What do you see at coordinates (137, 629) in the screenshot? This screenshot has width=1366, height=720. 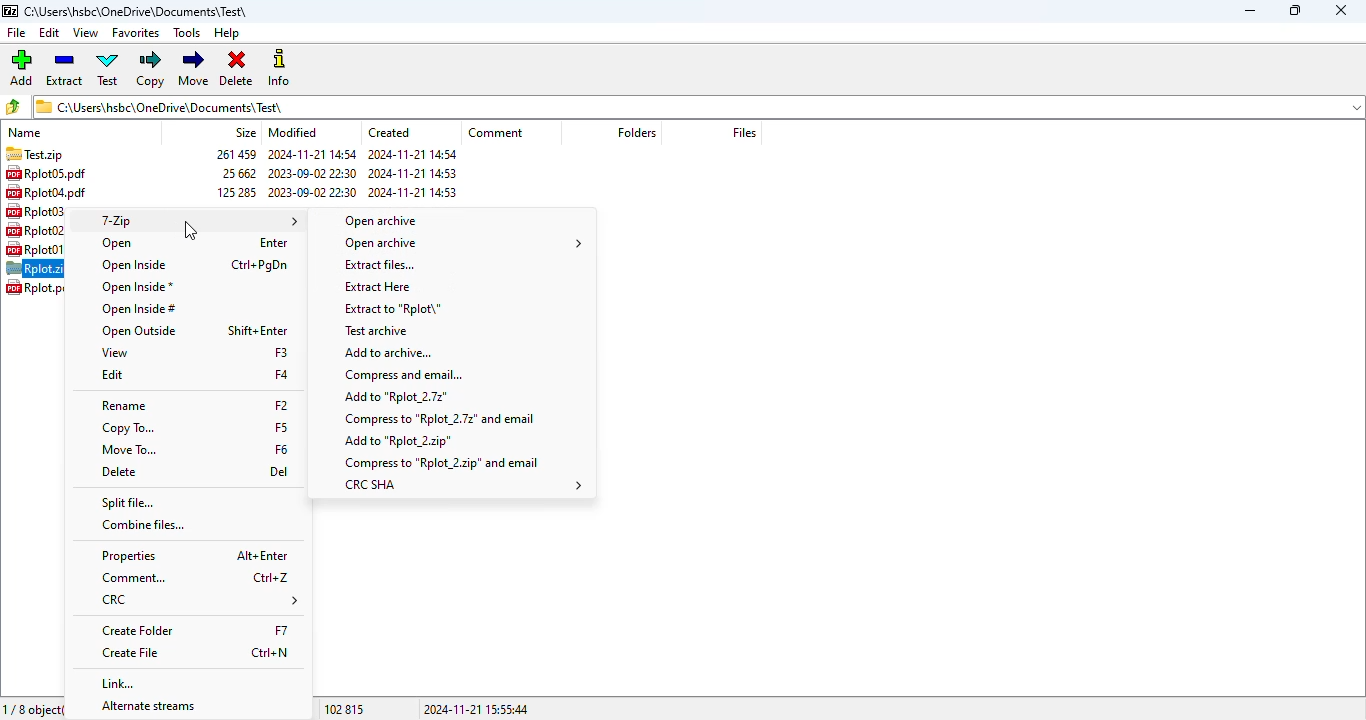 I see `create folder` at bounding box center [137, 629].